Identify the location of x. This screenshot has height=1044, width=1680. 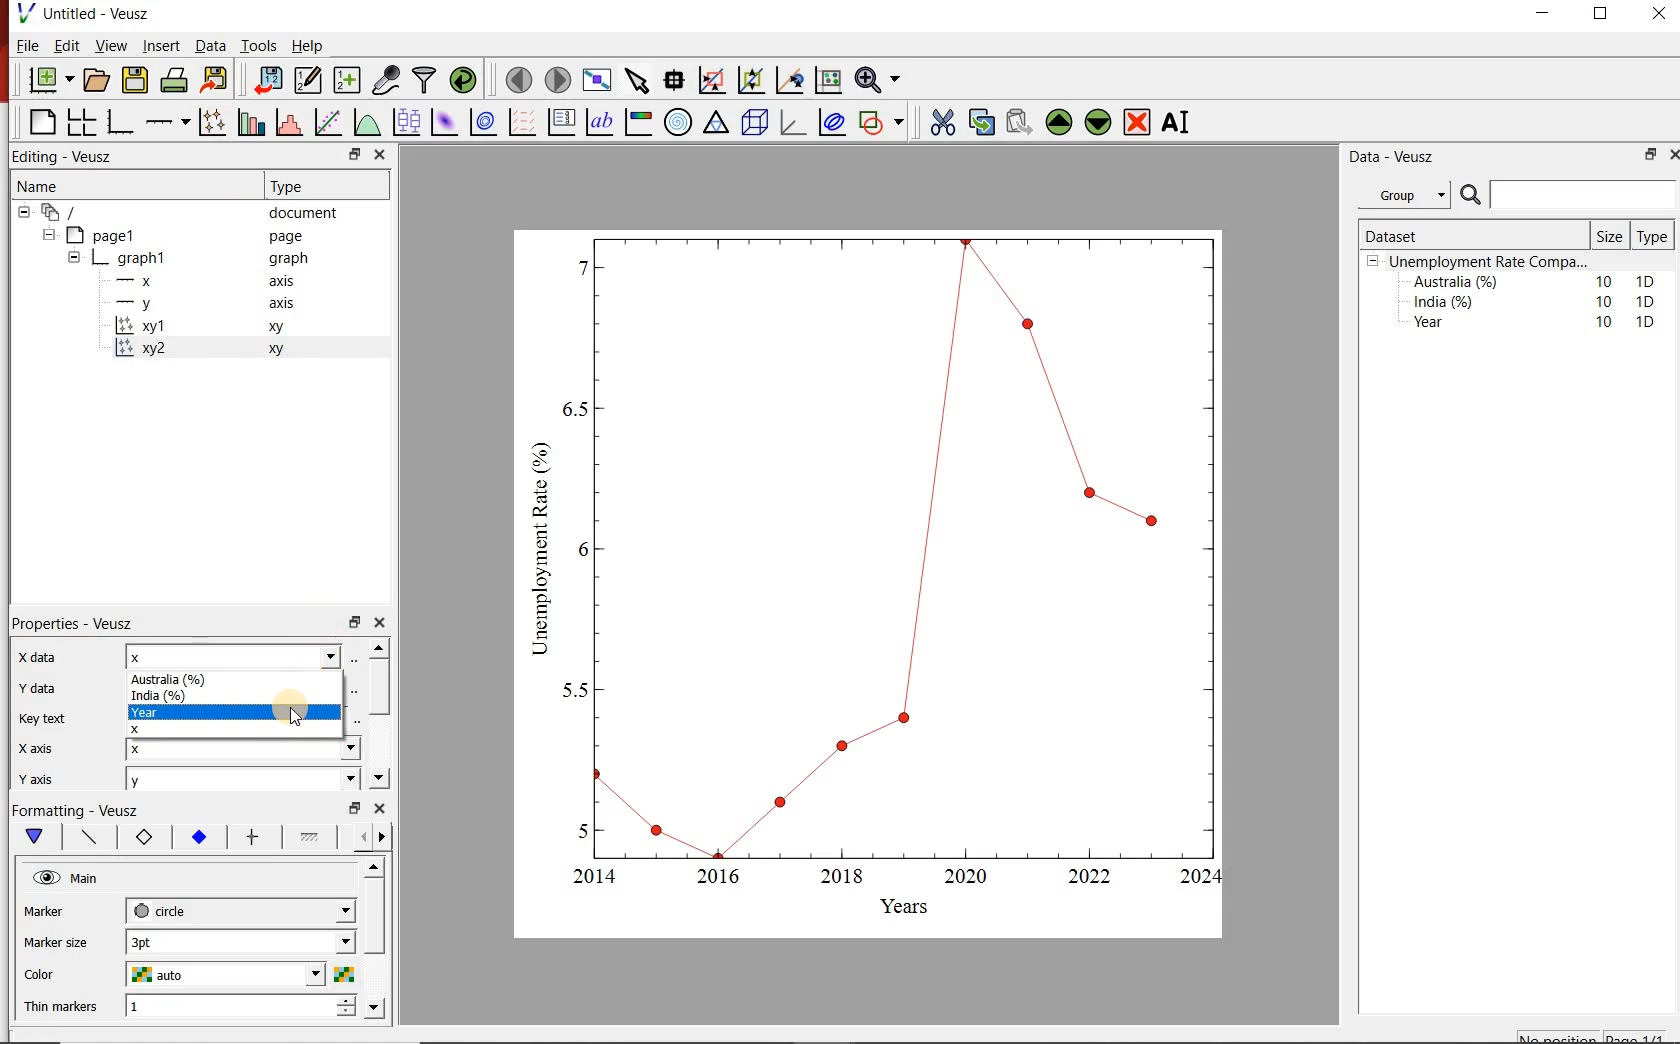
(241, 753).